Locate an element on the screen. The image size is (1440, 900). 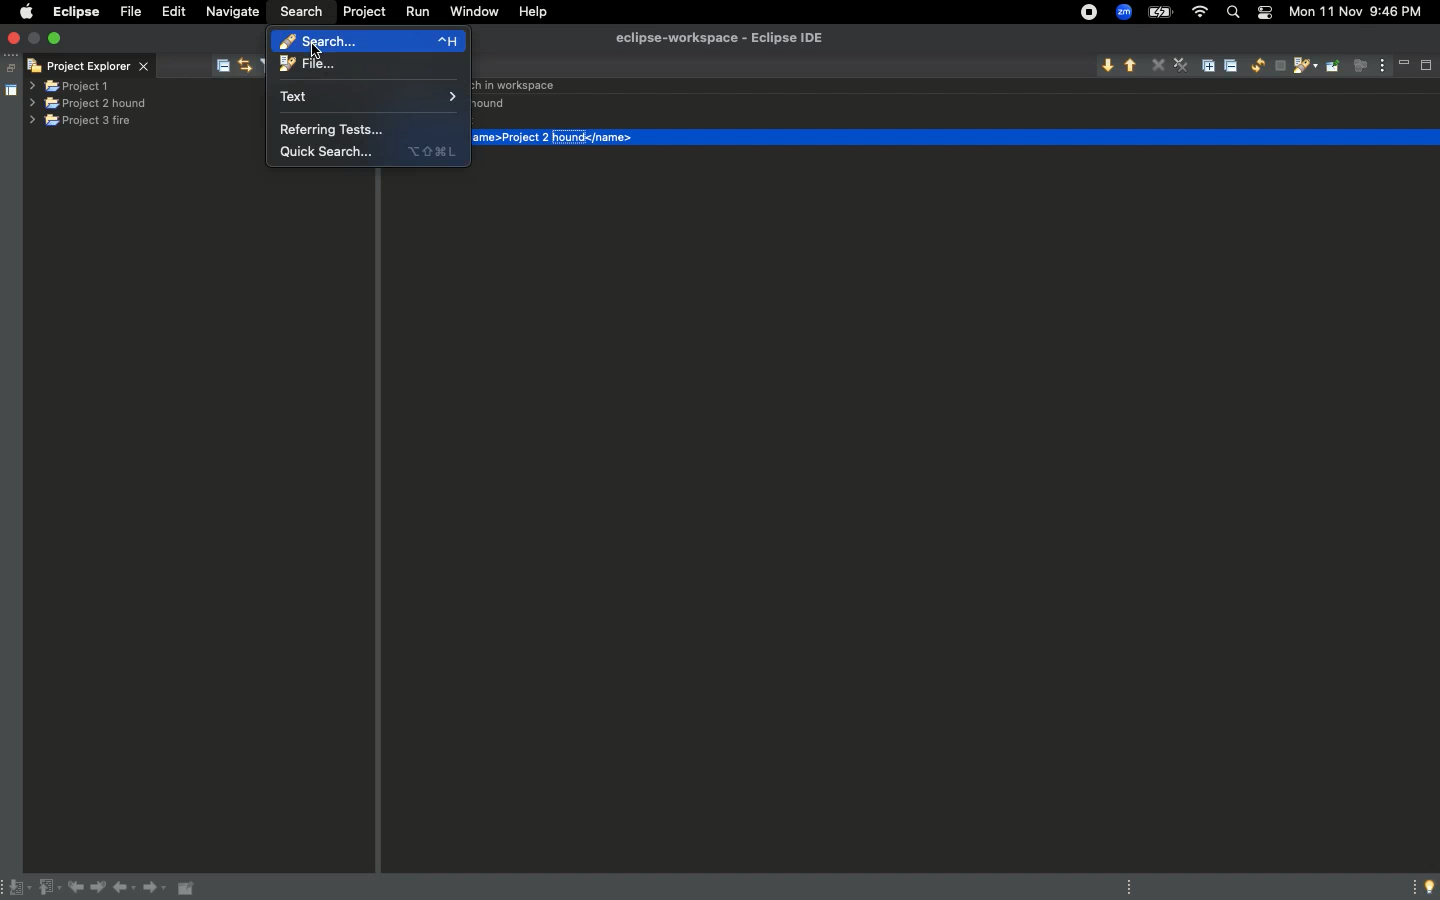
File is located at coordinates (133, 12).